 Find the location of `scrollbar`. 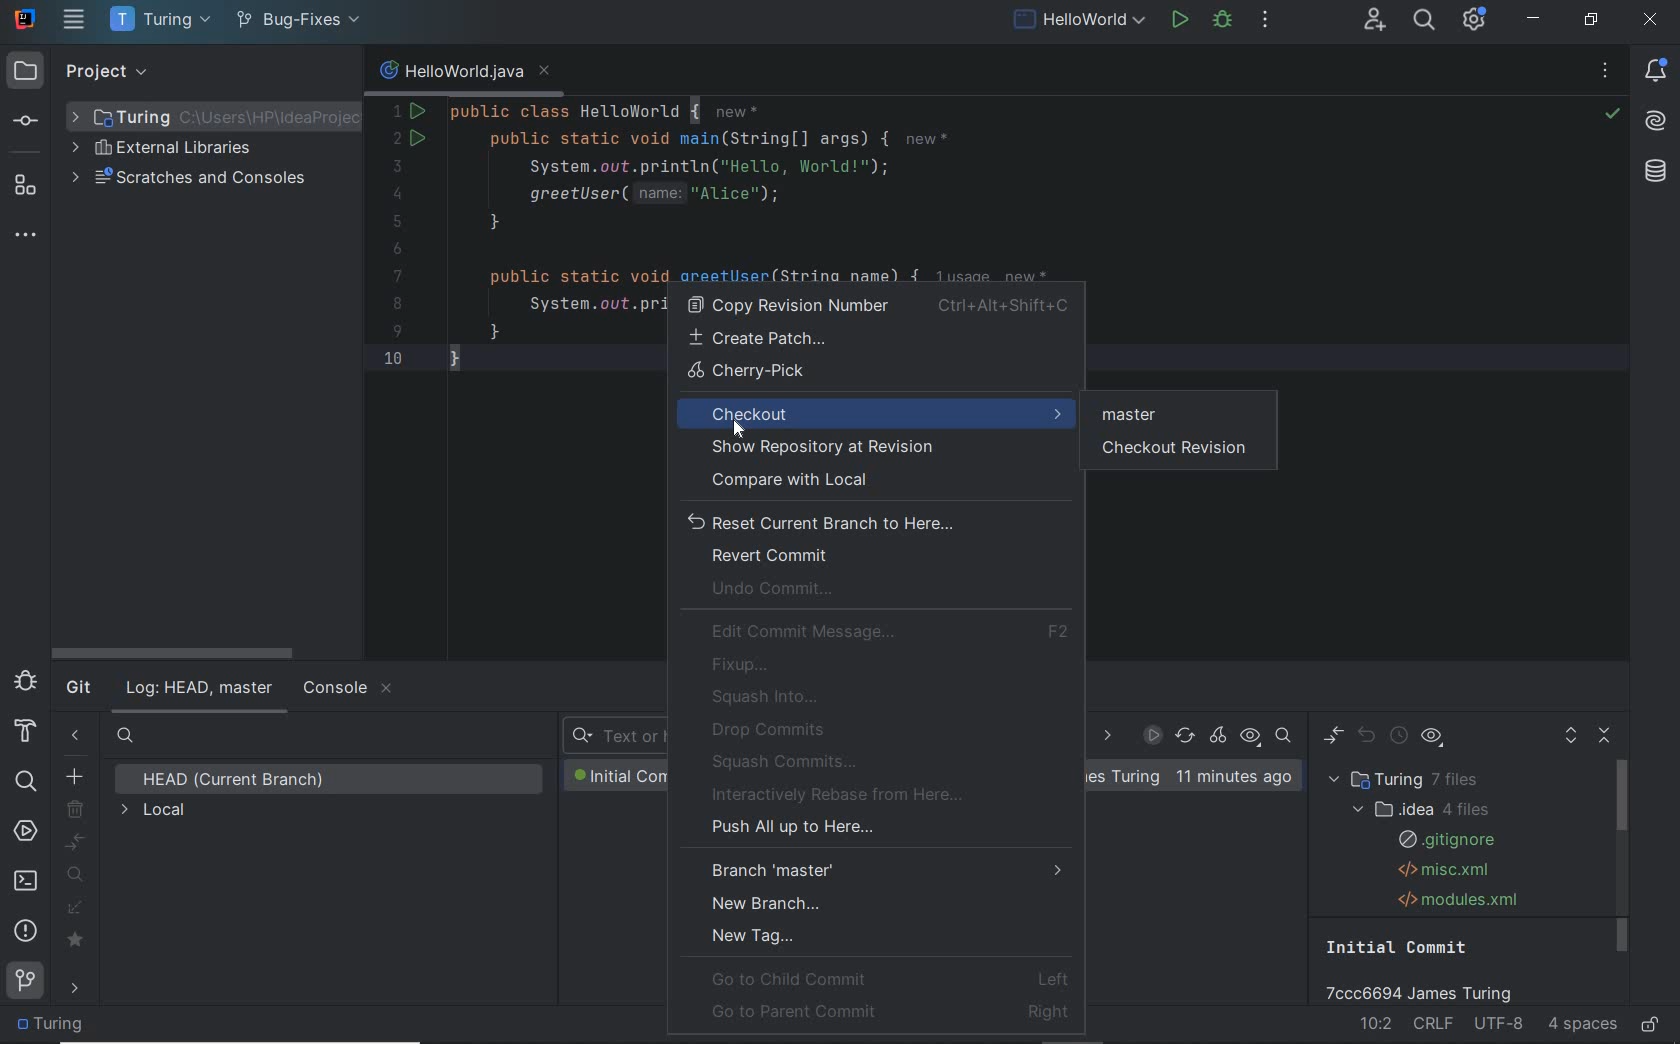

scrollbar is located at coordinates (1623, 858).